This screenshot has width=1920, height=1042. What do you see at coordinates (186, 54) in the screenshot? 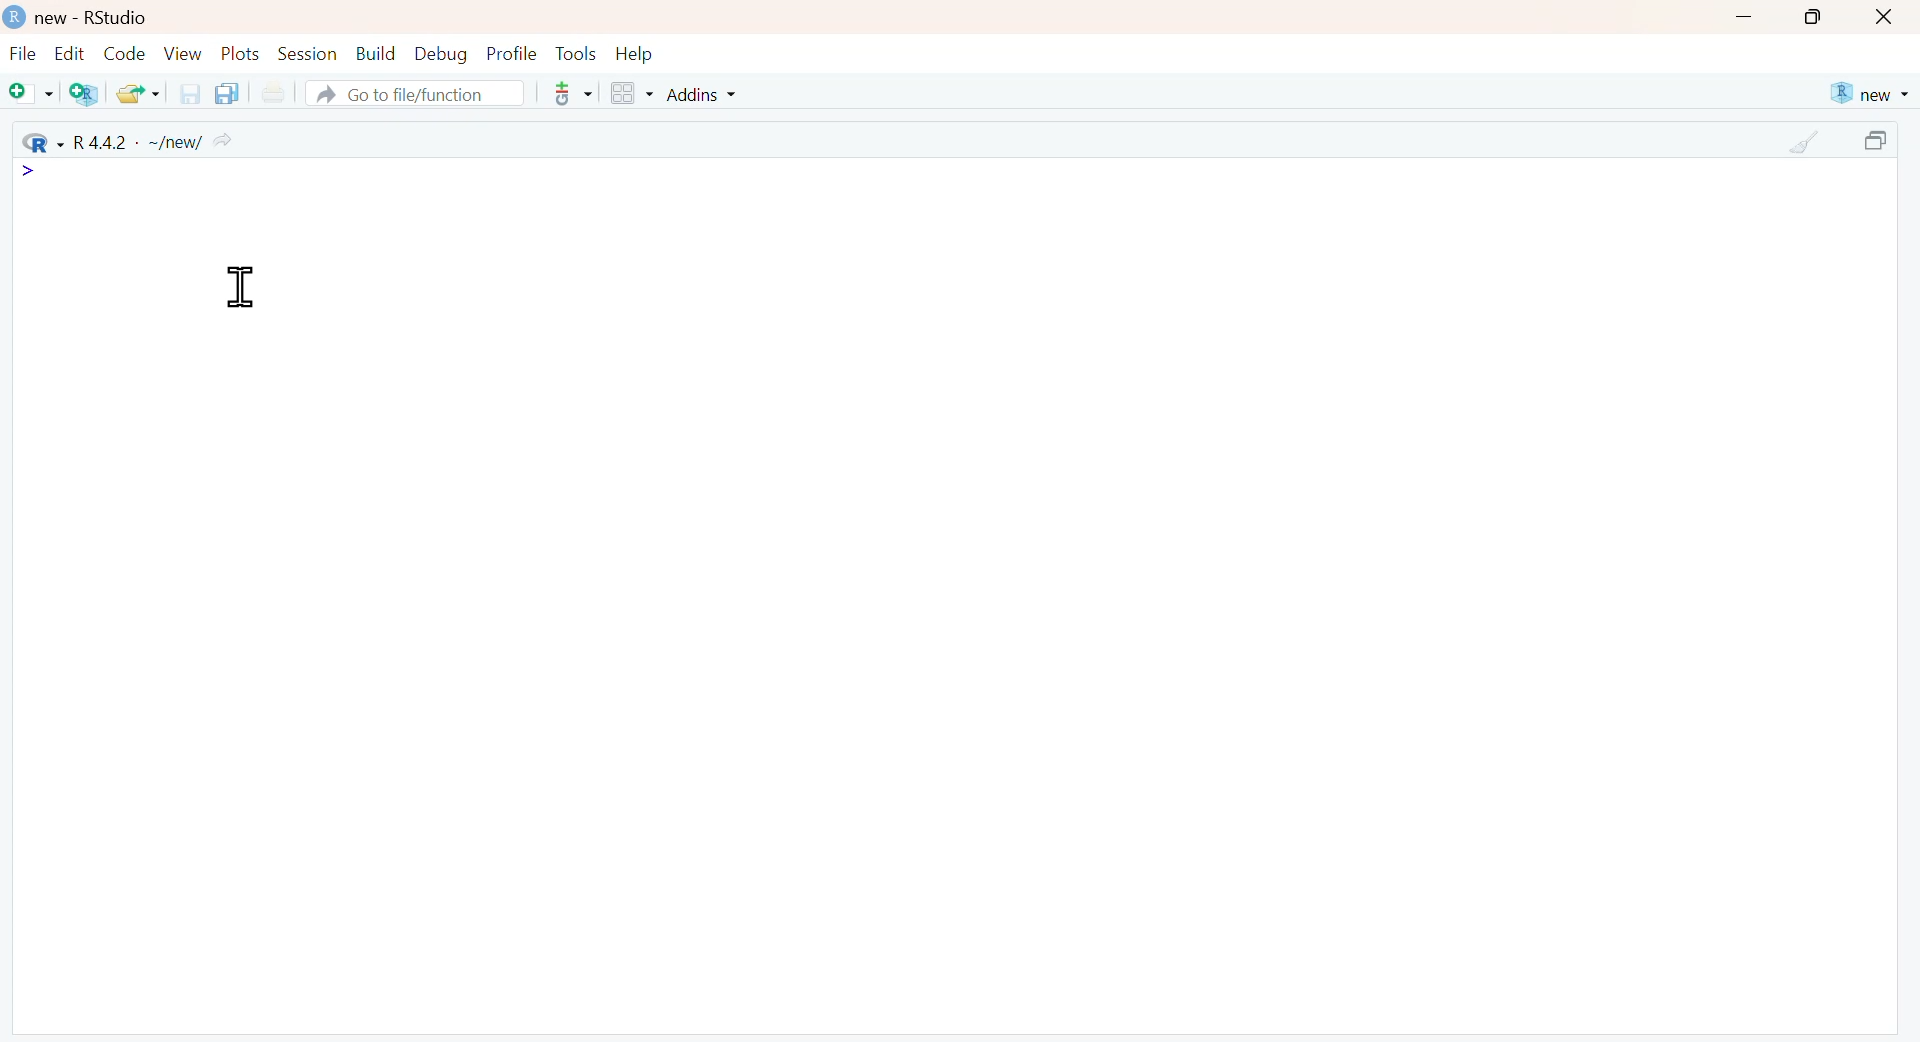
I see `View` at bounding box center [186, 54].